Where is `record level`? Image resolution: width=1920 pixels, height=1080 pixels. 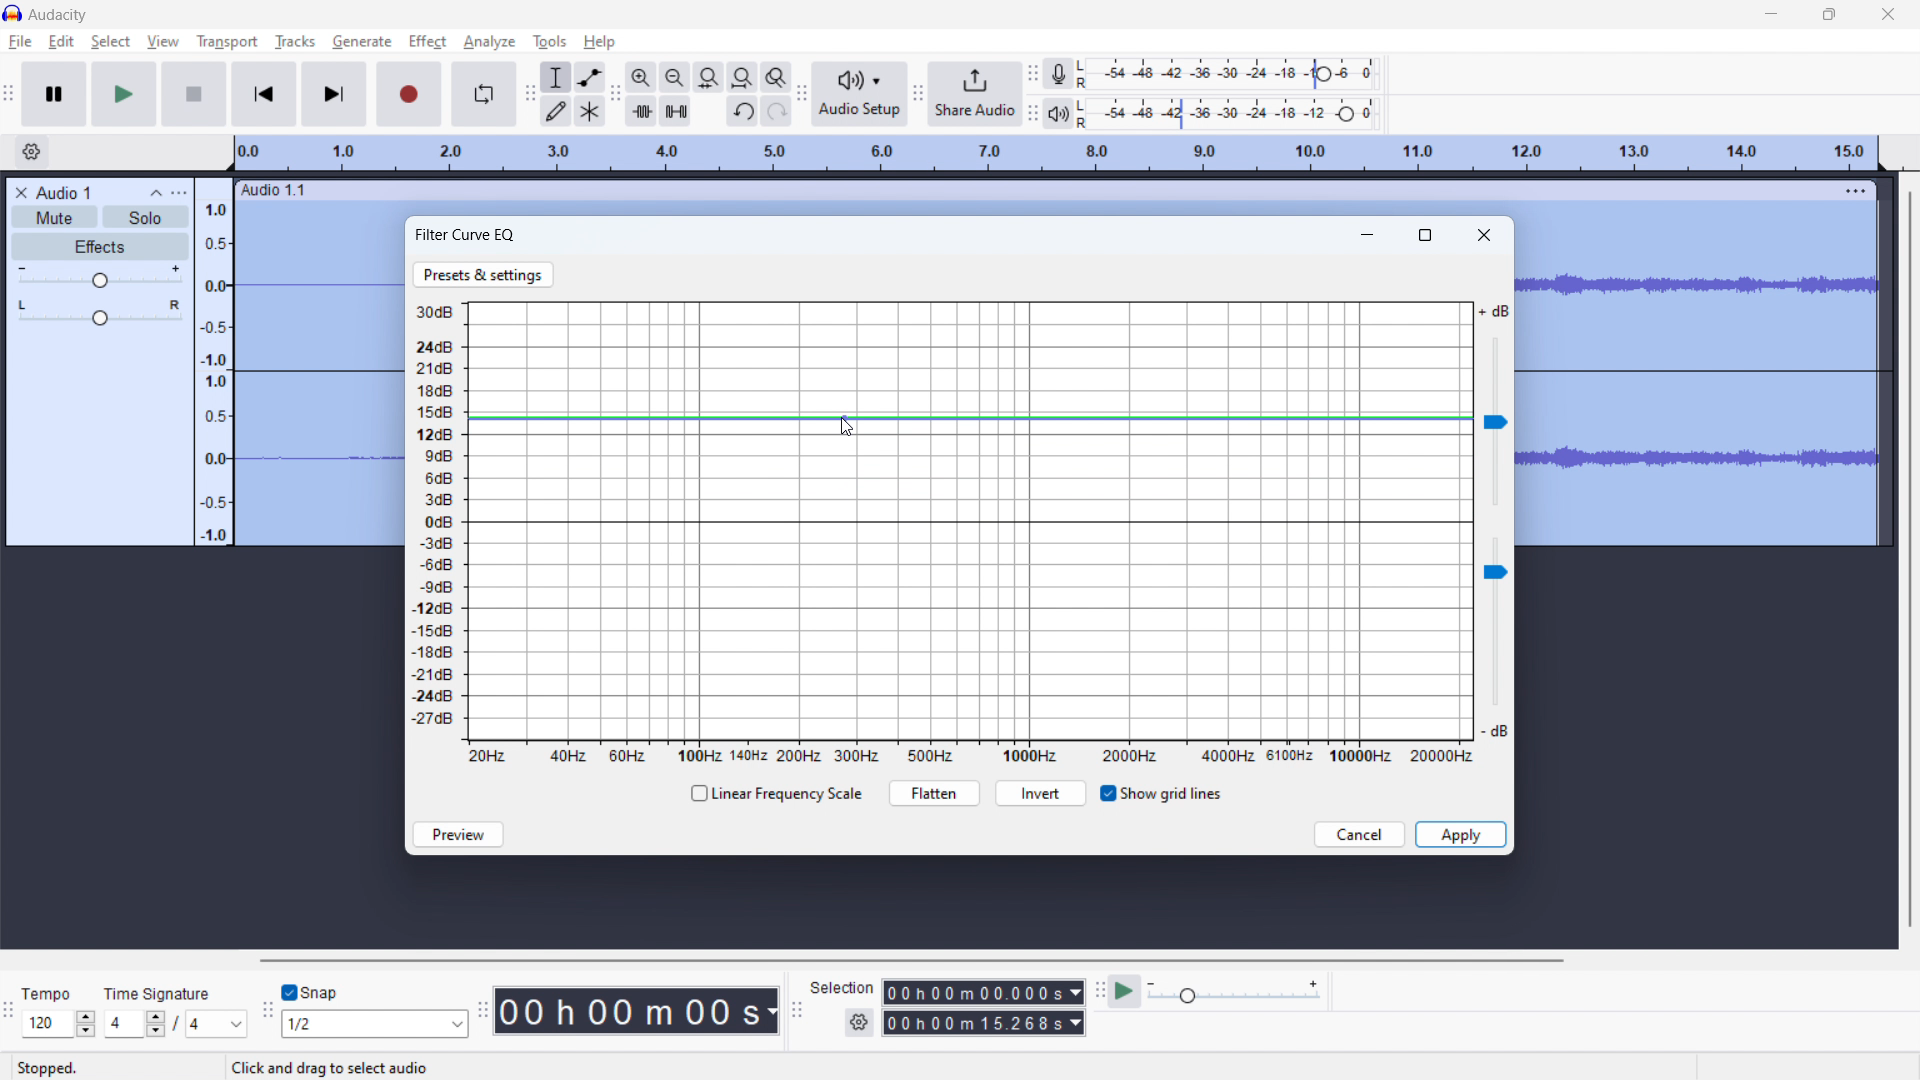 record level is located at coordinates (1233, 74).